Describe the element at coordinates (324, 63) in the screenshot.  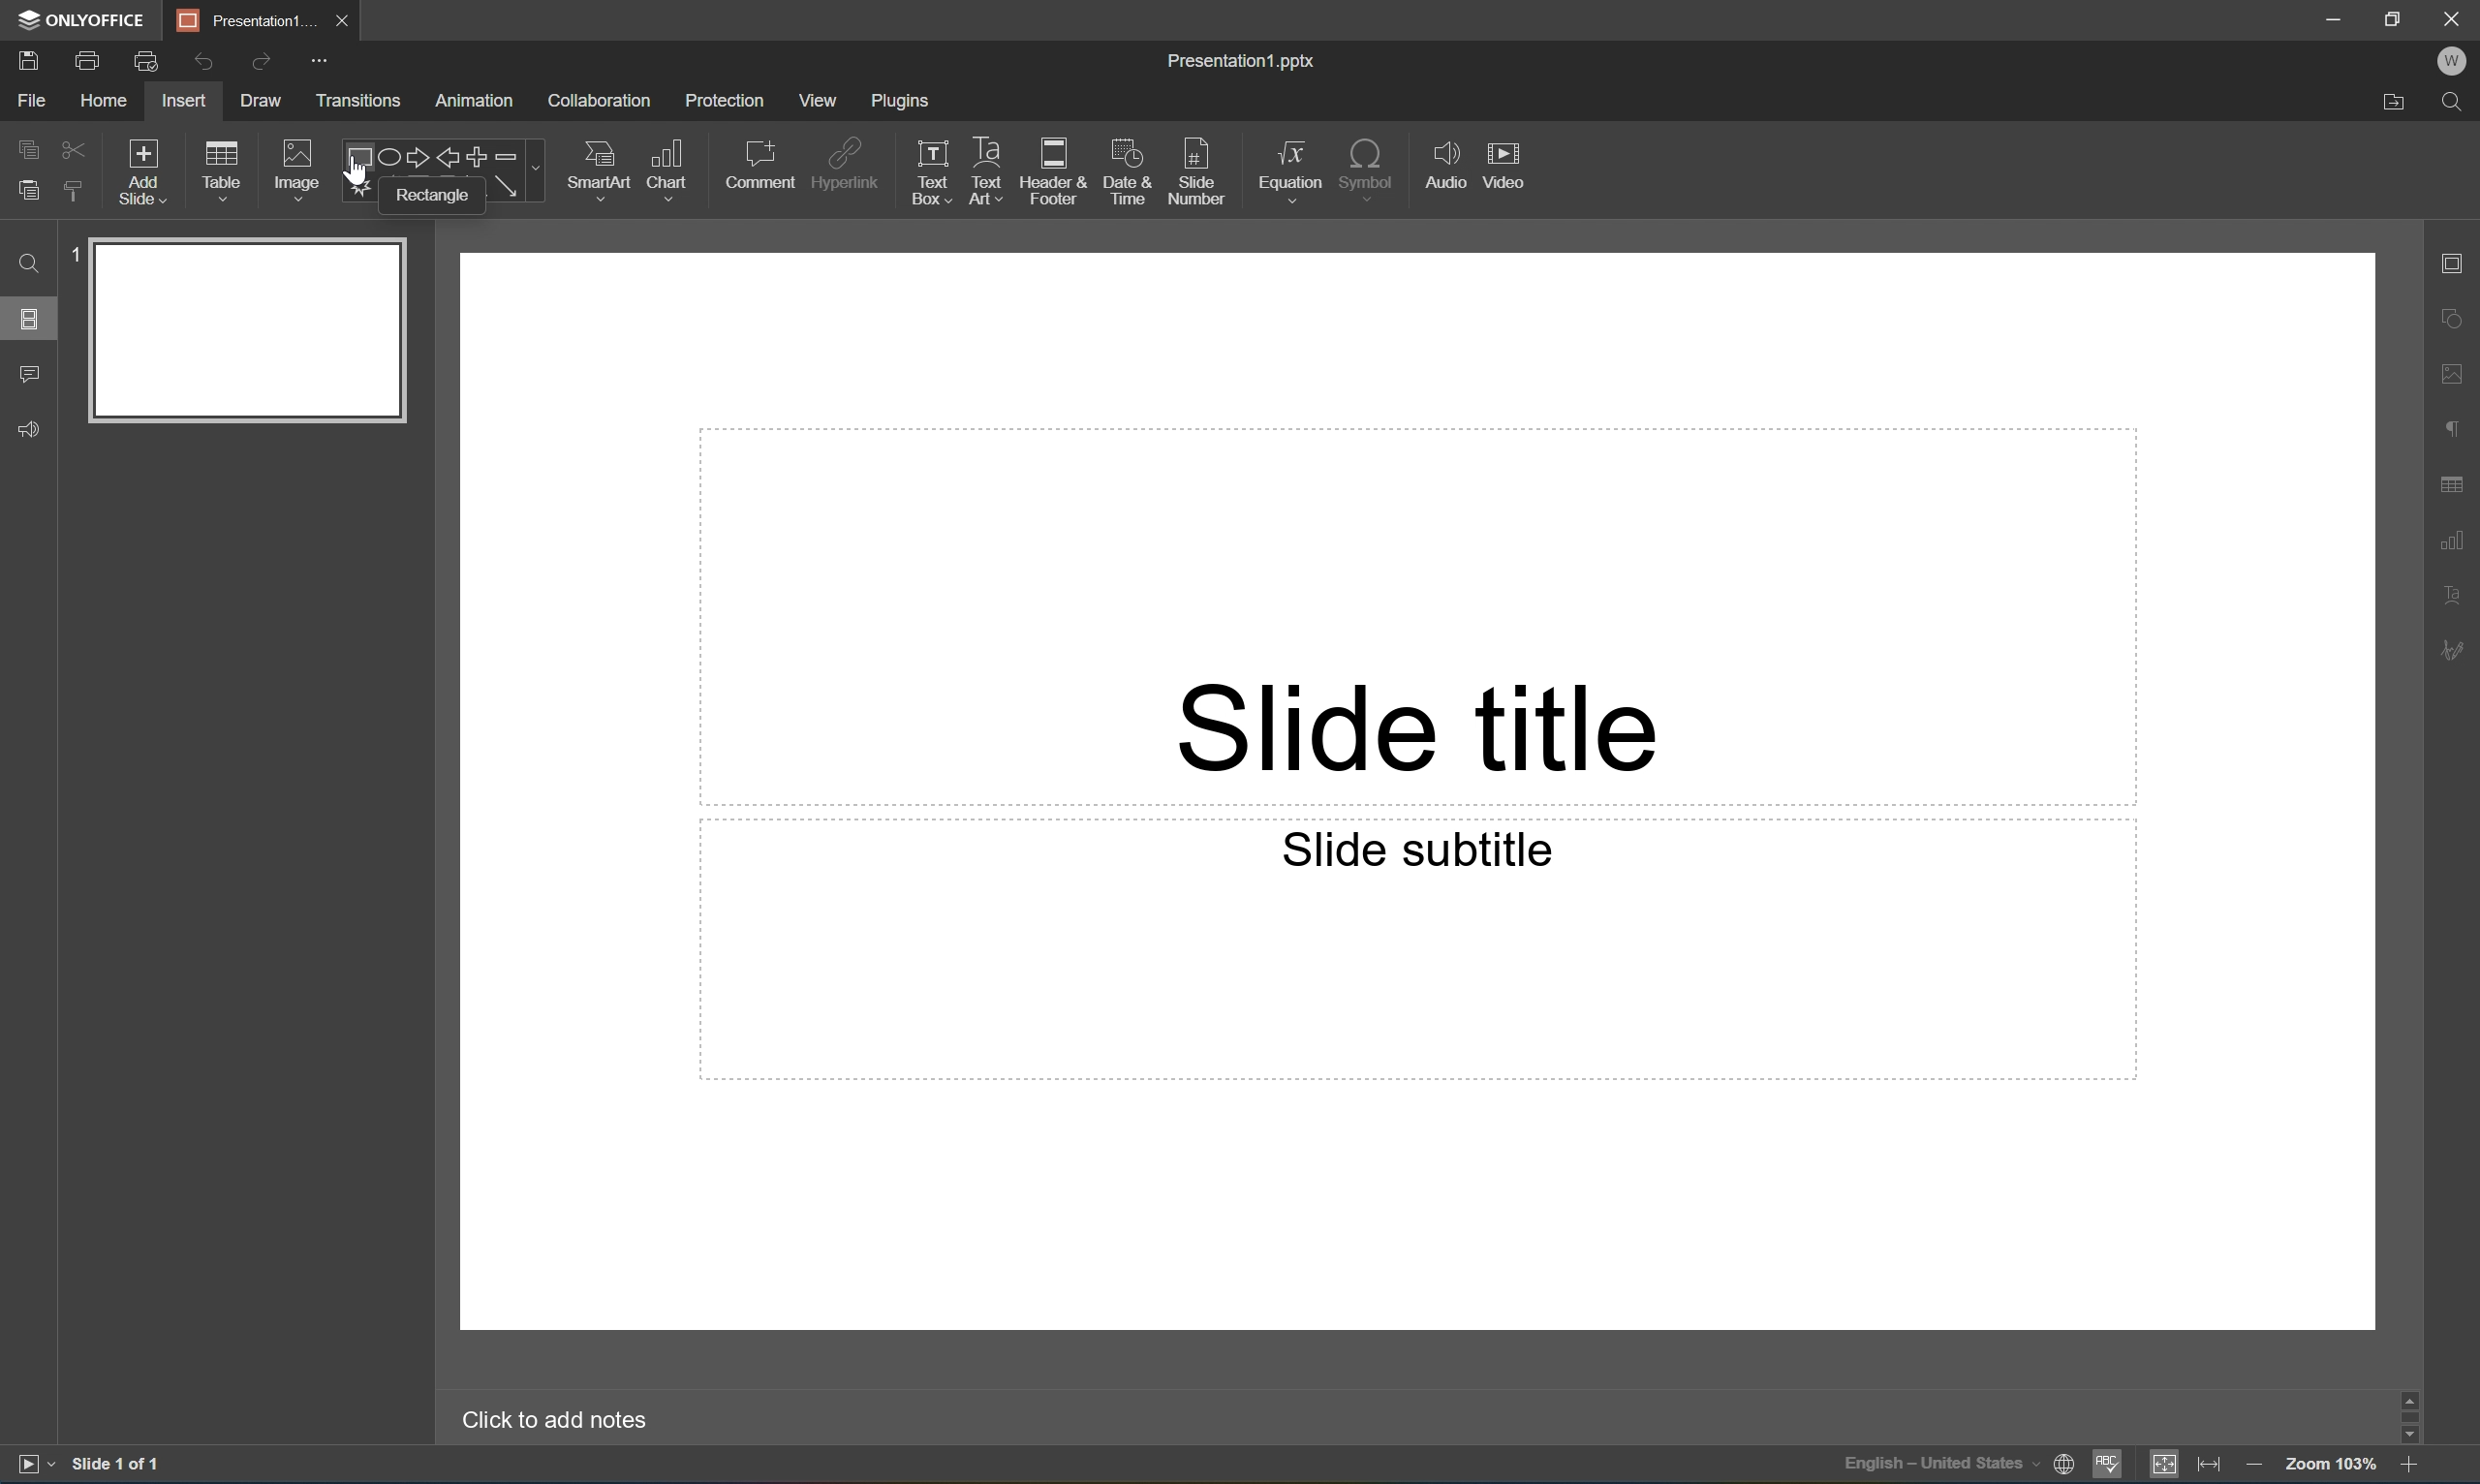
I see `Customize quick access toolbar` at that location.